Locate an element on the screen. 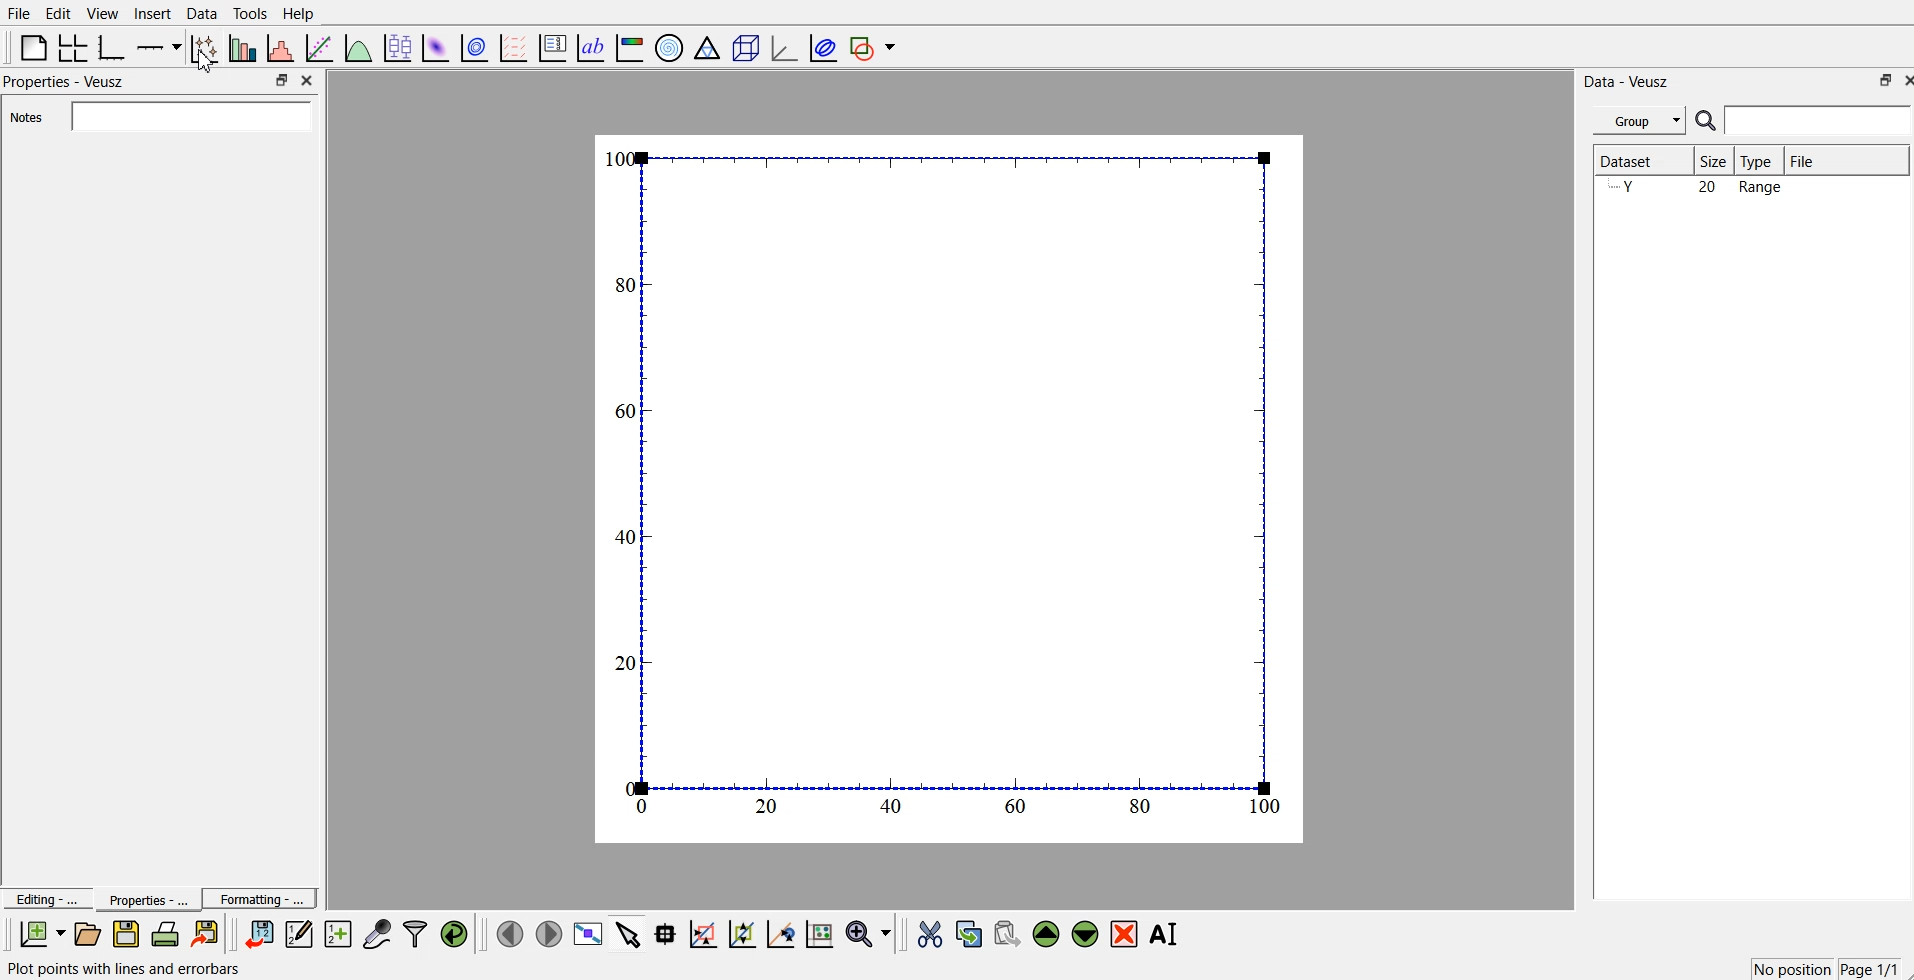 This screenshot has width=1914, height=980. histogram of dataset is located at coordinates (282, 48).